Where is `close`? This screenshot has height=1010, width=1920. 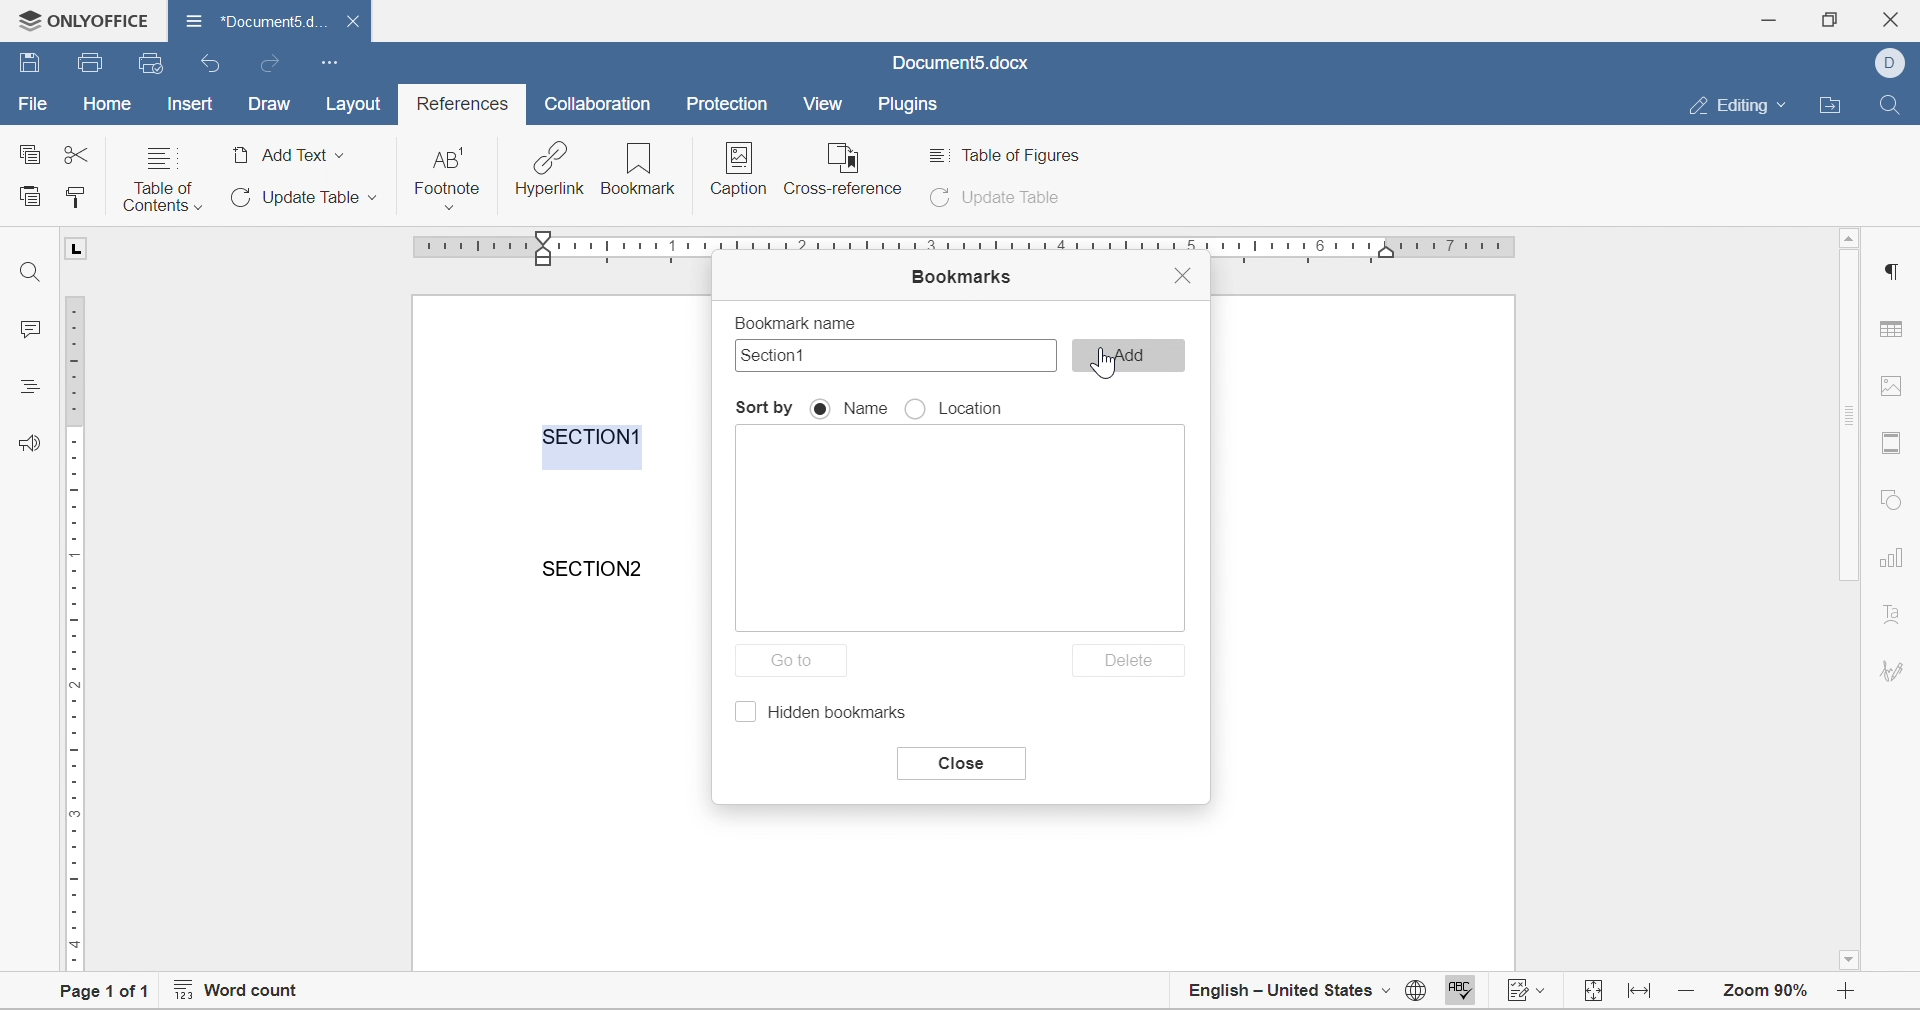 close is located at coordinates (1183, 273).